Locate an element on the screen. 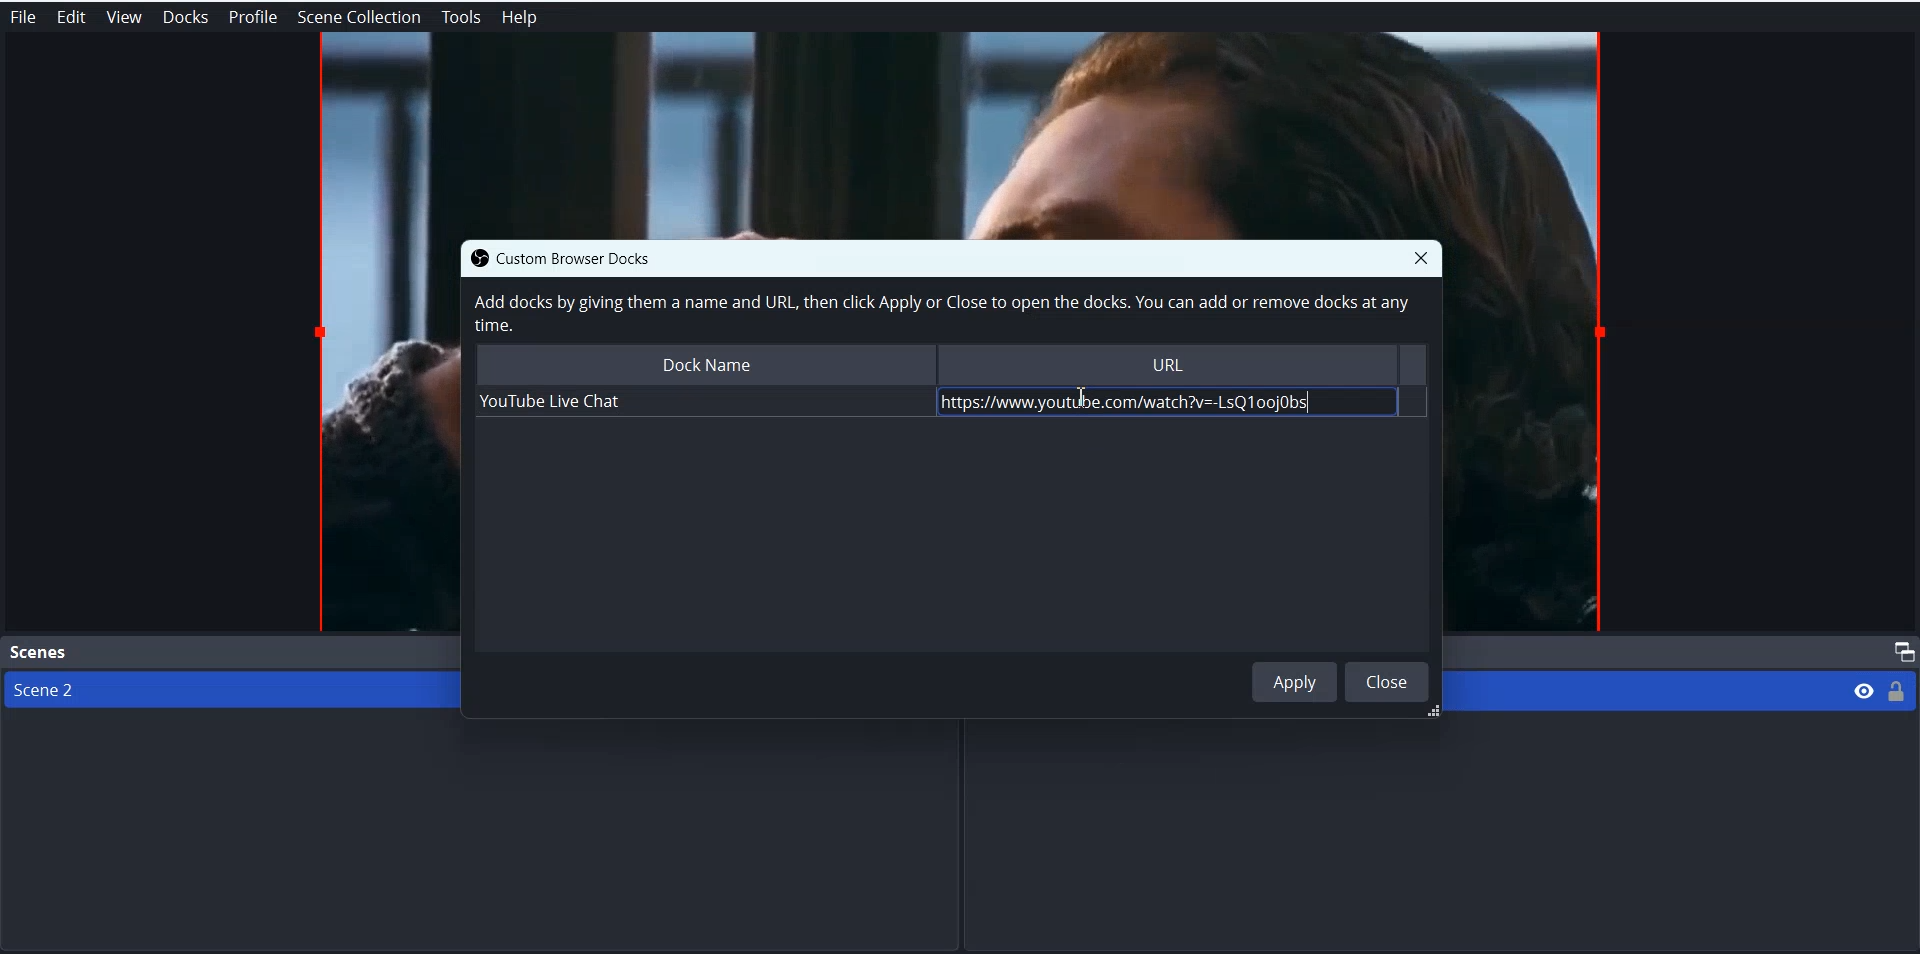 Image resolution: width=1920 pixels, height=954 pixels. Profile is located at coordinates (253, 17).